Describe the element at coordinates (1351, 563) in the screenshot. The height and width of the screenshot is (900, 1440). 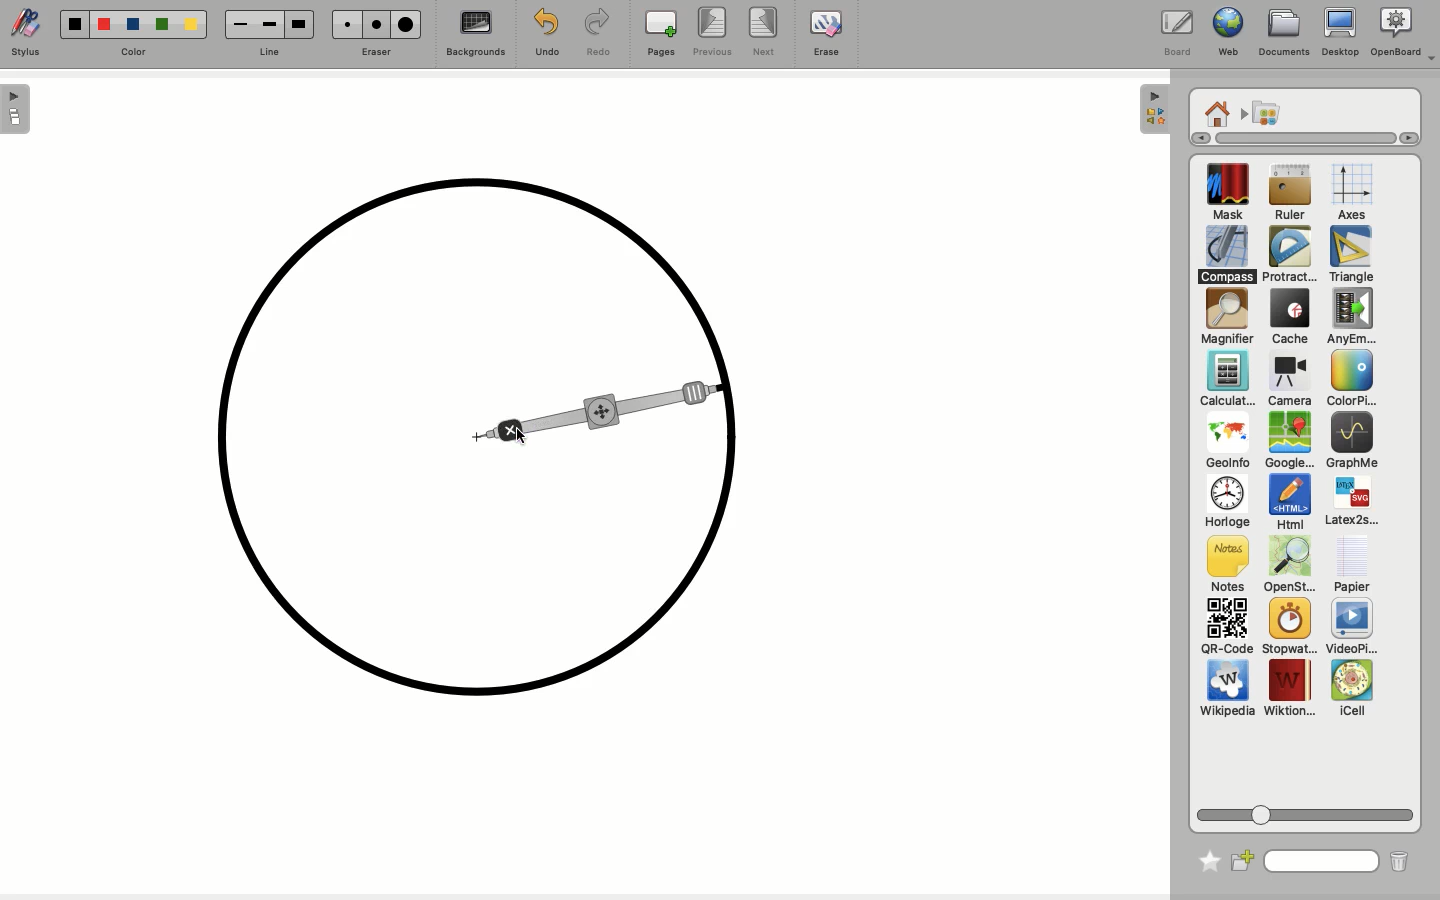
I see `Papier` at that location.